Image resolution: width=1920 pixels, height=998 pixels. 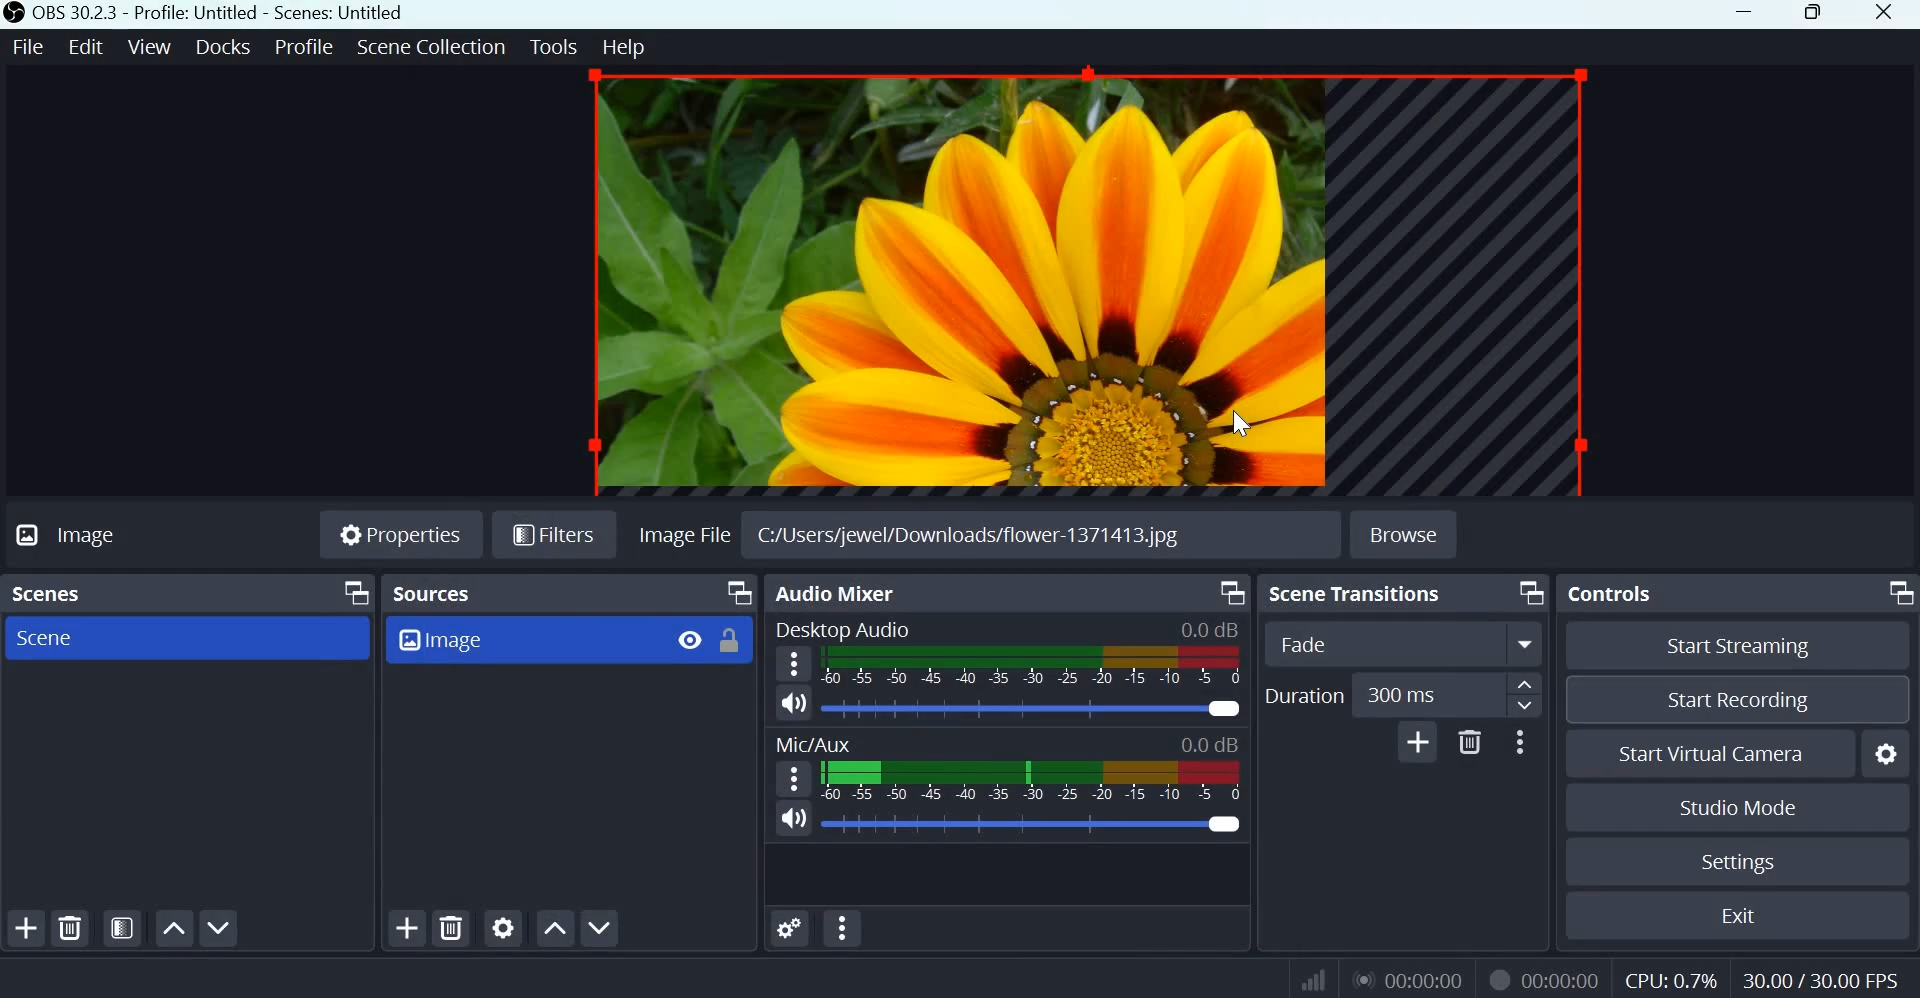 I want to click on Decrease, so click(x=1529, y=708).